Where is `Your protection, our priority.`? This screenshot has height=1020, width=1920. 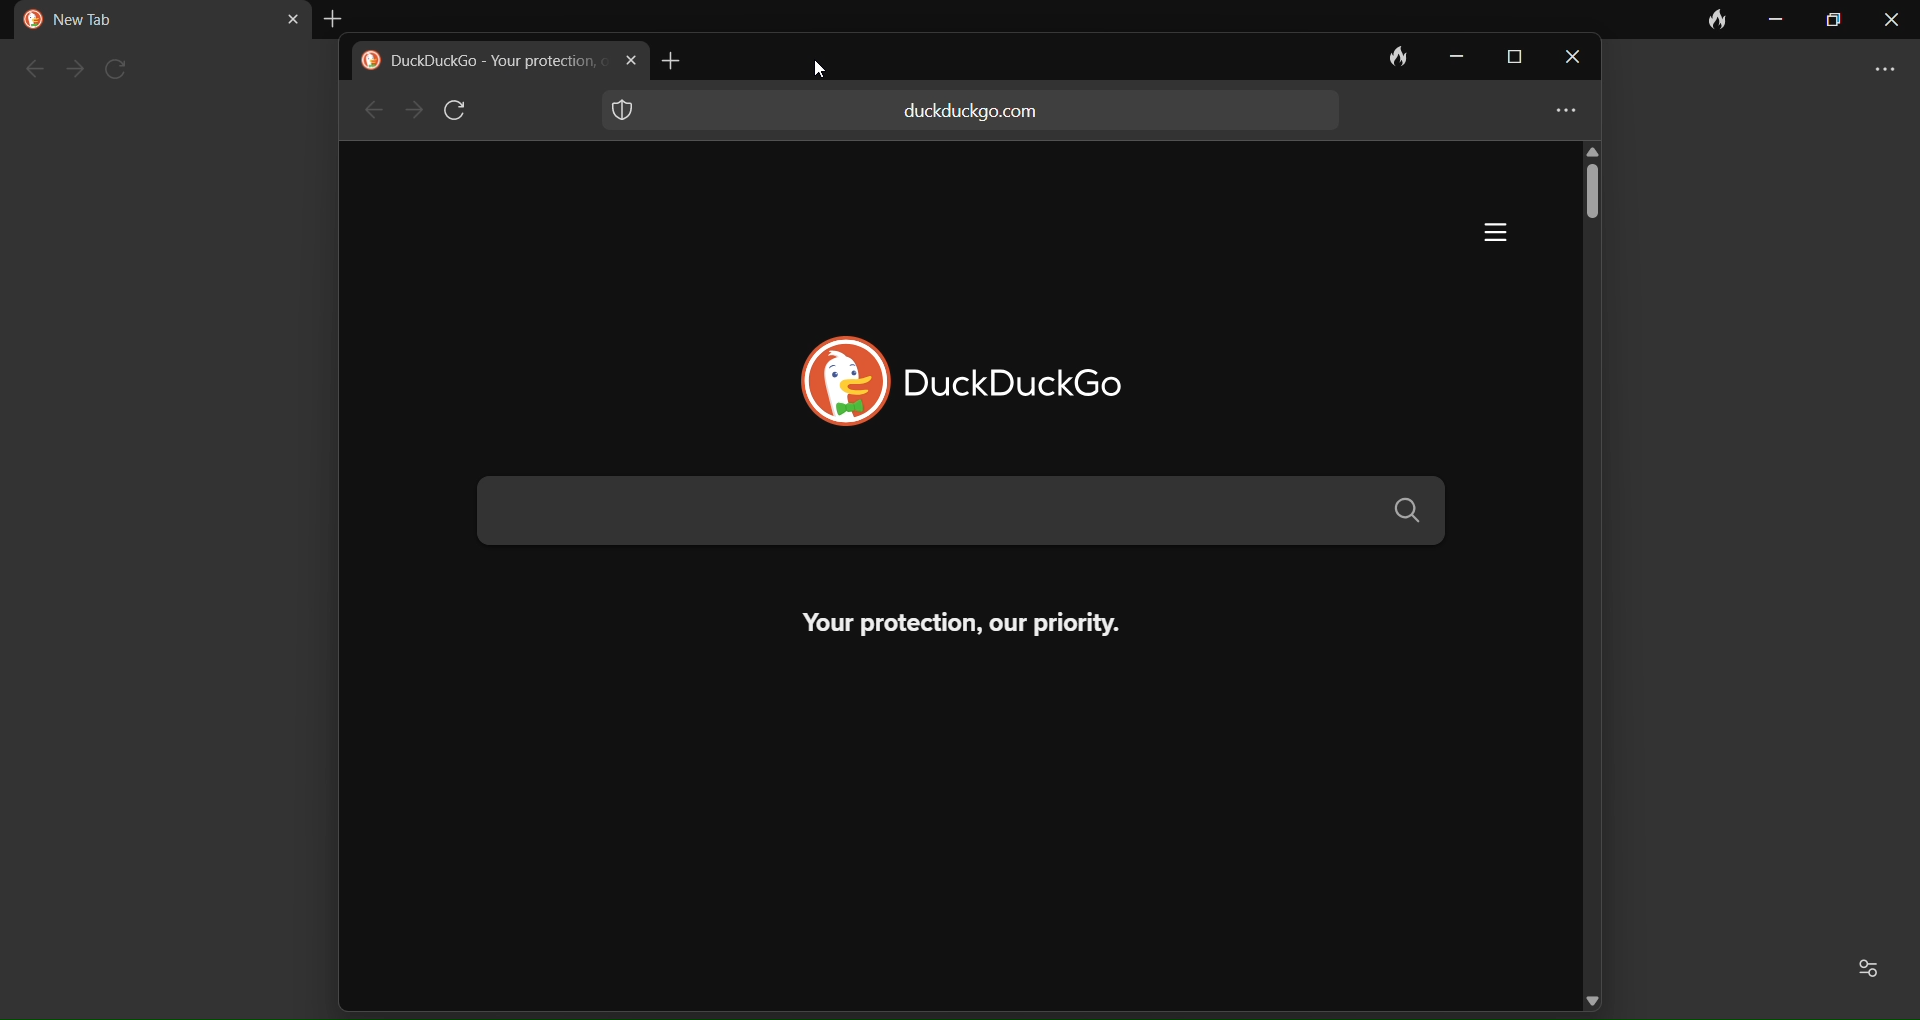 Your protection, our priority. is located at coordinates (933, 623).